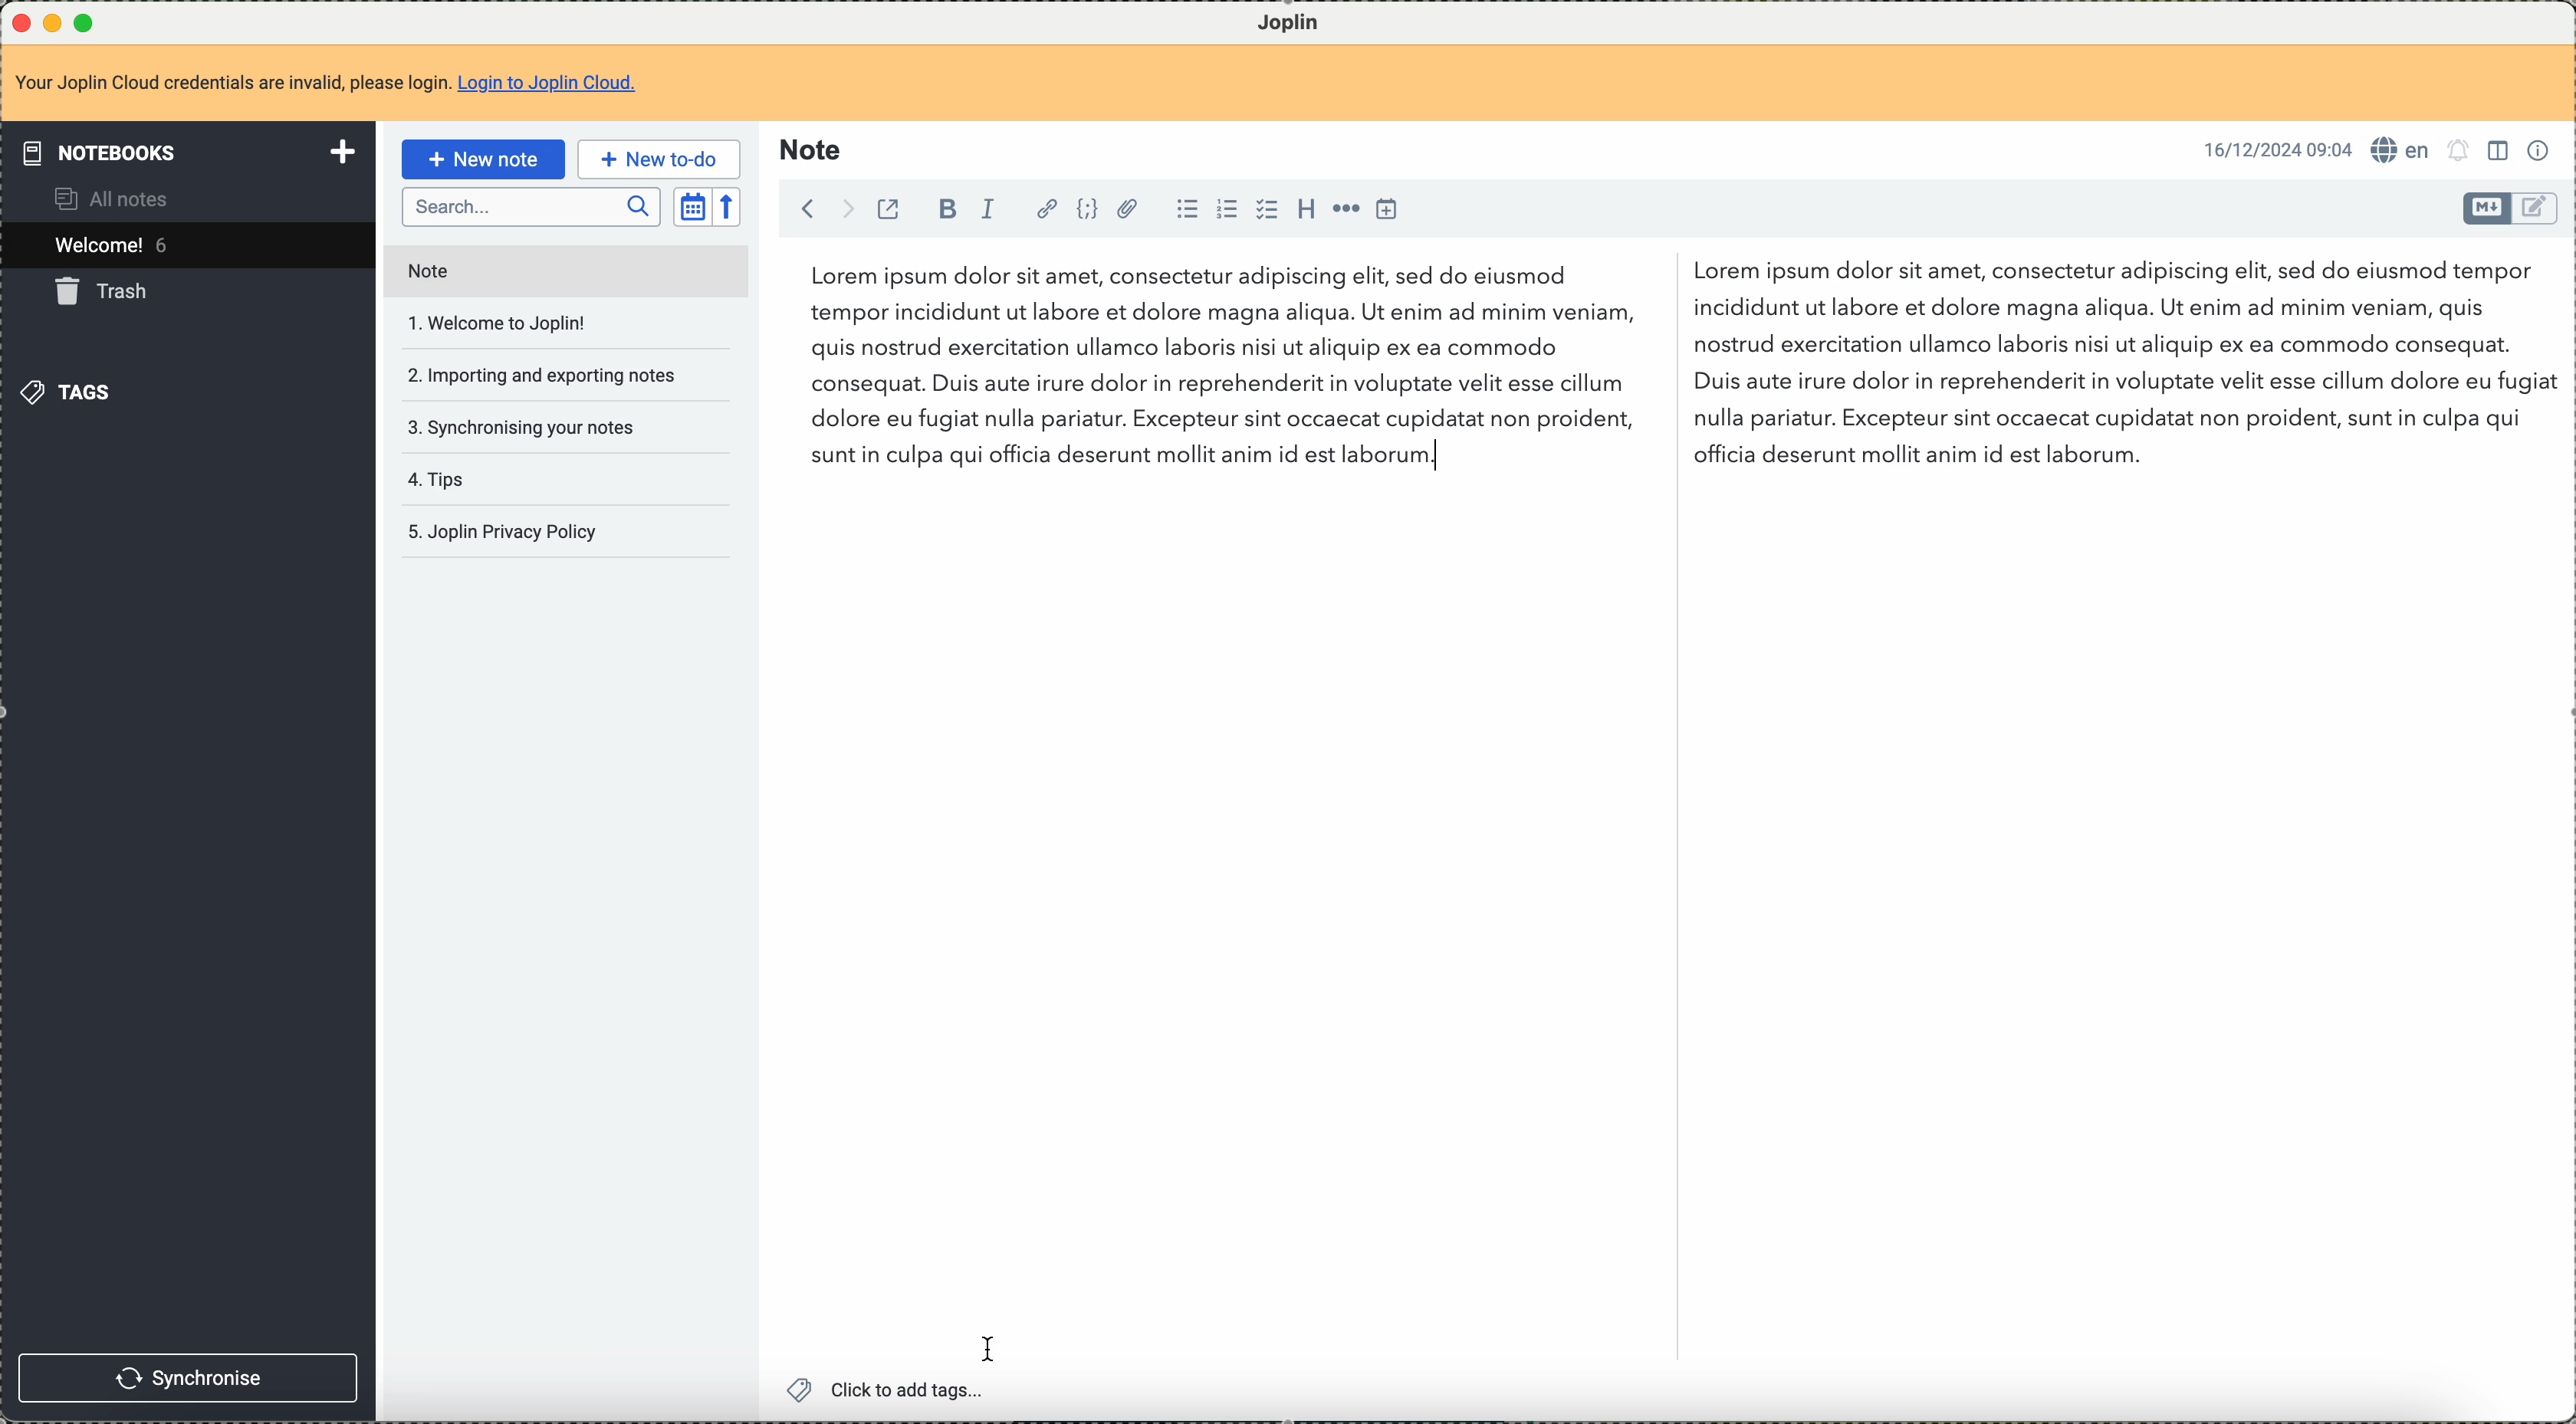 Image resolution: width=2576 pixels, height=1424 pixels. What do you see at coordinates (447, 482) in the screenshot?
I see `tips` at bounding box center [447, 482].